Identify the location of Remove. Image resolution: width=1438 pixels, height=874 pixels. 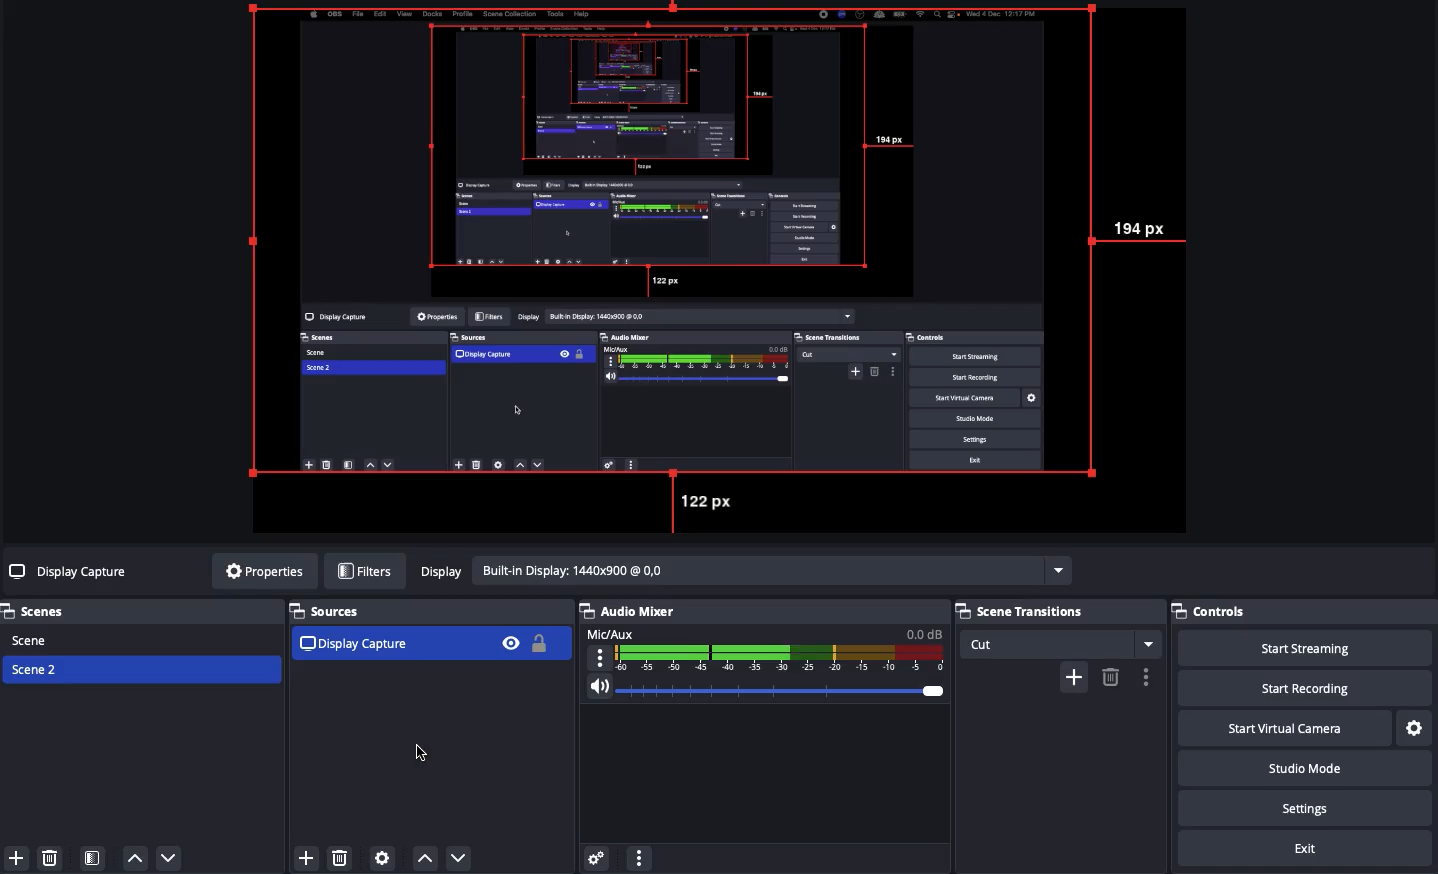
(49, 856).